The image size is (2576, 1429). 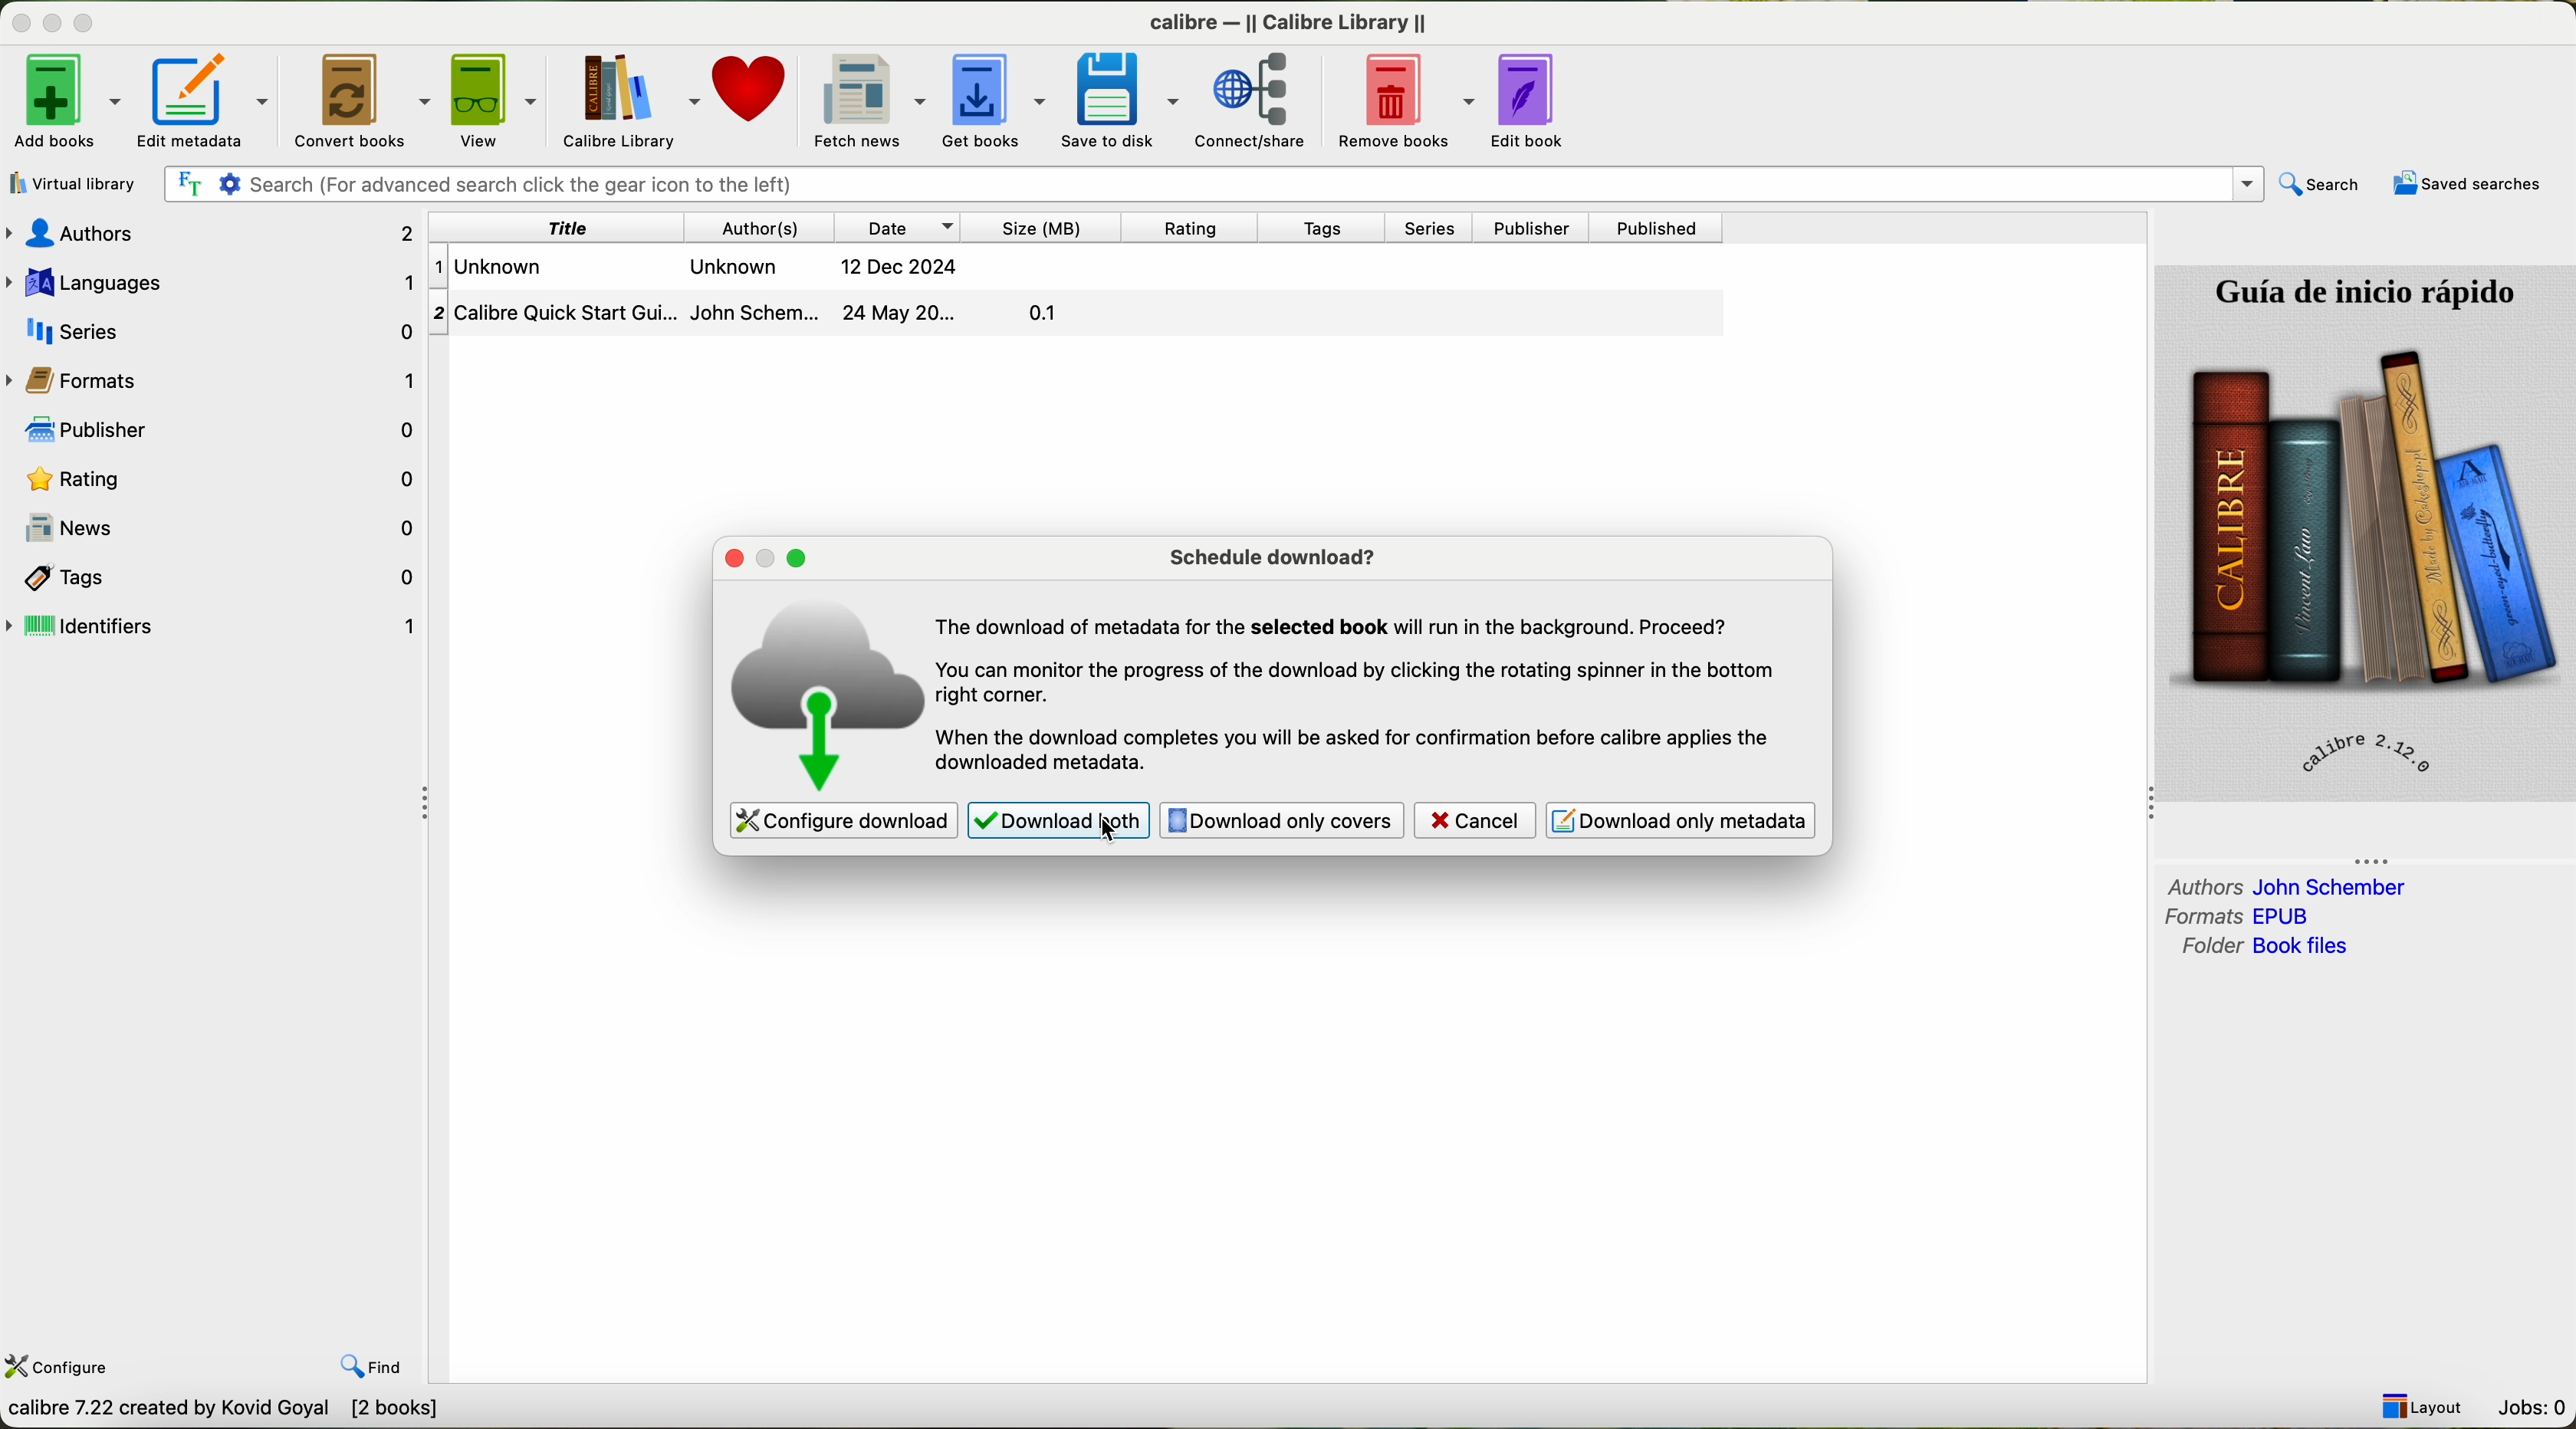 I want to click on download only metadata, so click(x=1686, y=819).